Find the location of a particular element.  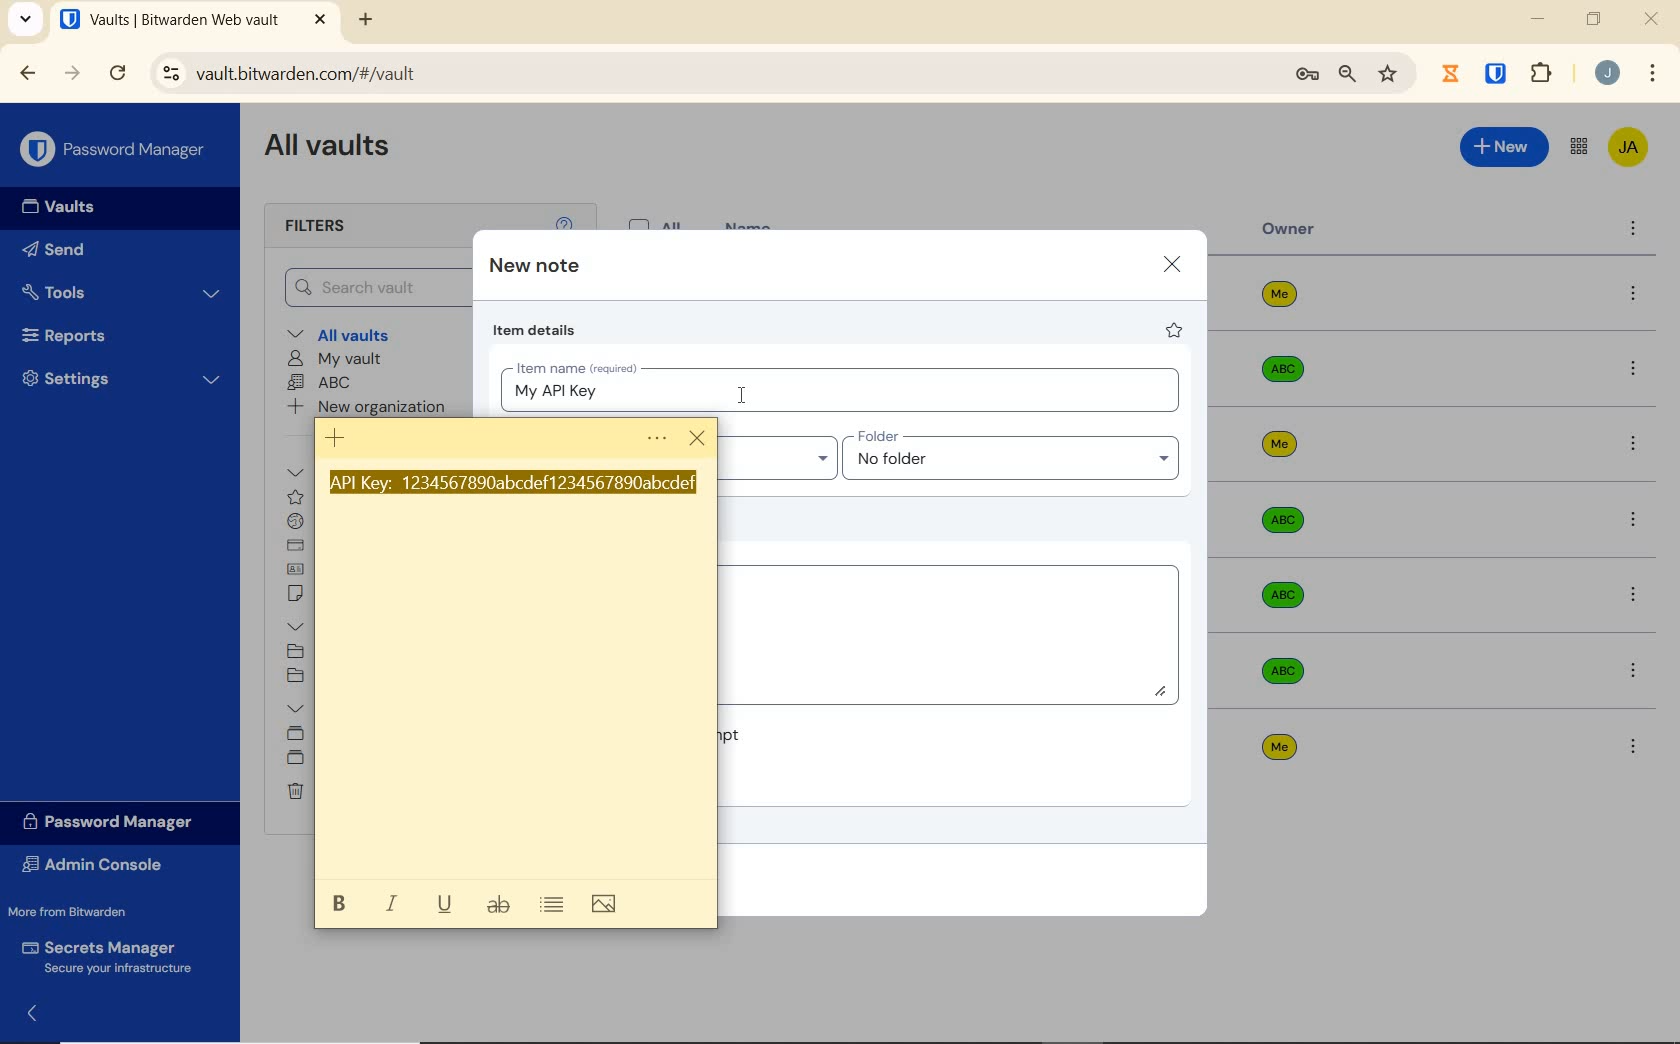

BACK is located at coordinates (28, 72).